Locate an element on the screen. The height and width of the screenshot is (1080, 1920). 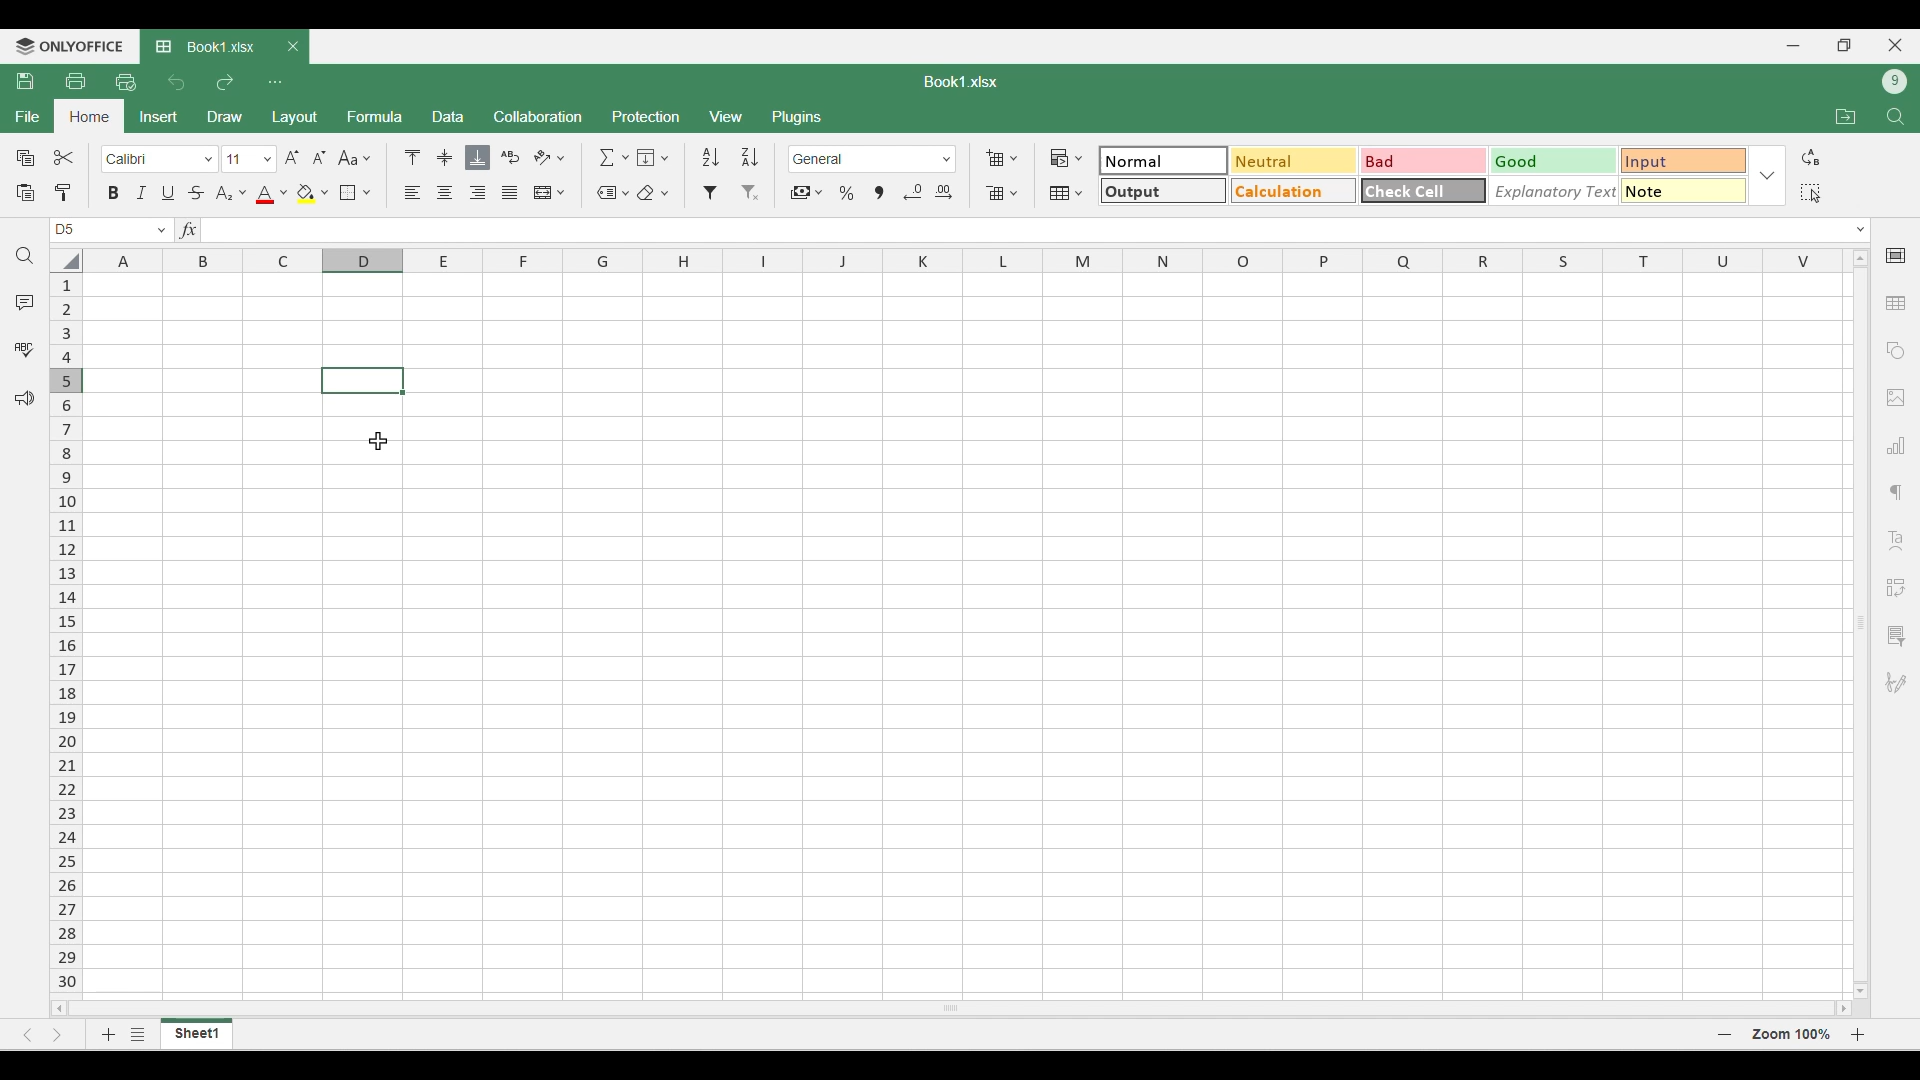
Zoom 100% is located at coordinates (1791, 1033).